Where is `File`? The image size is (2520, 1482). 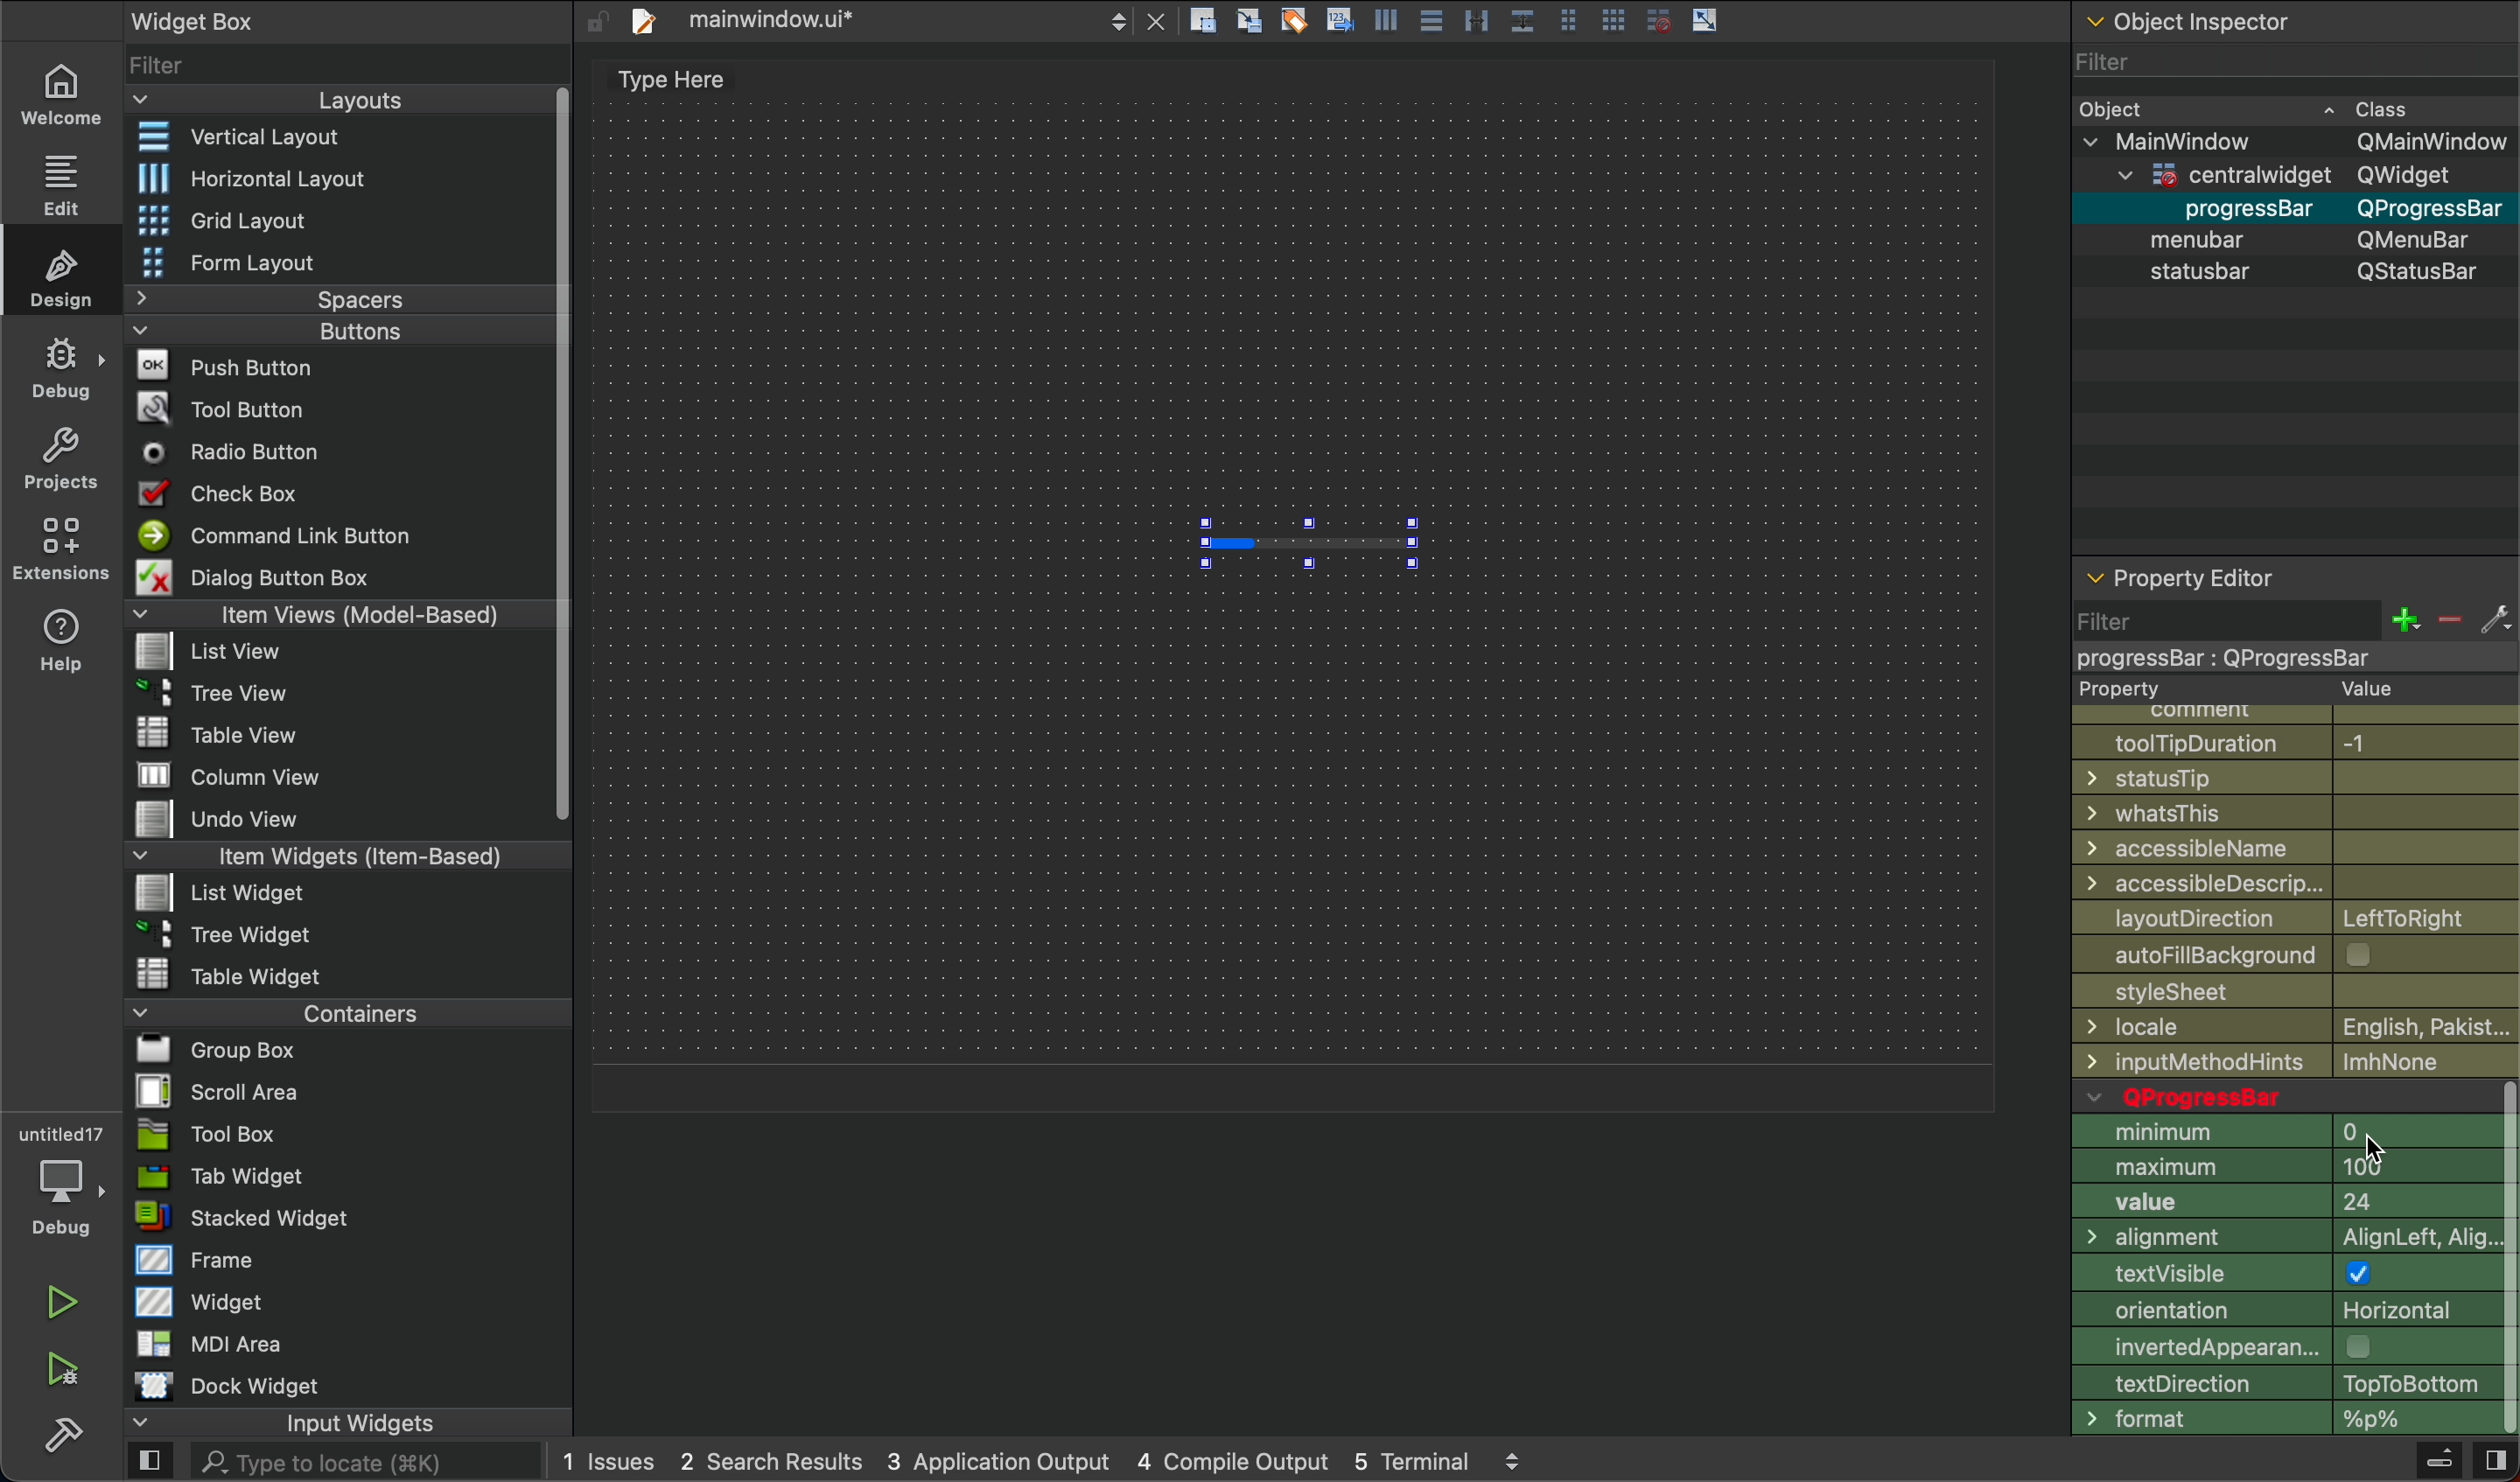
File is located at coordinates (227, 733).